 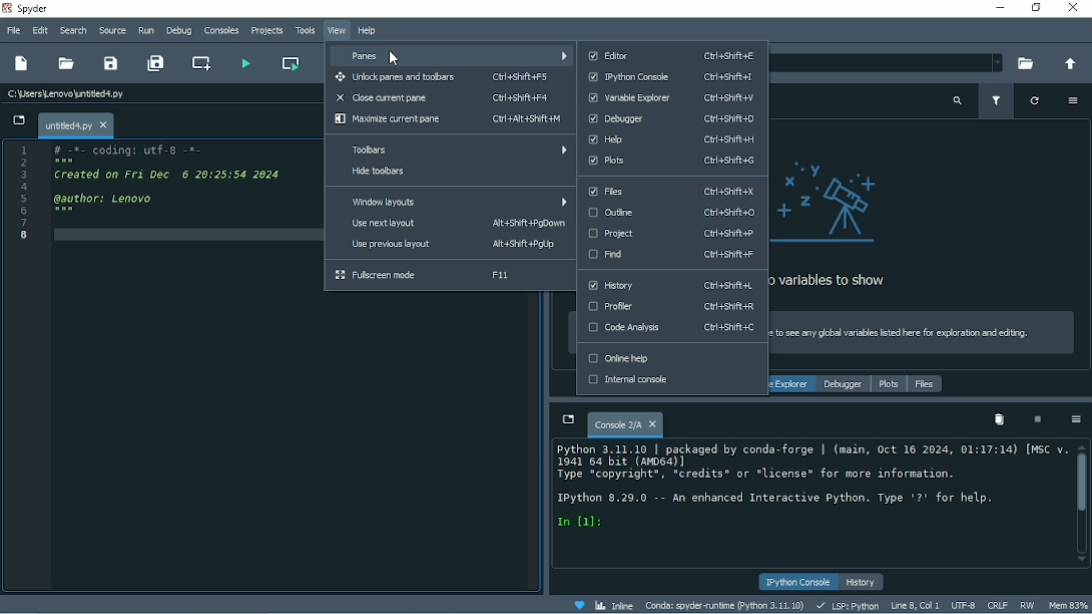 I want to click on File, so click(x=12, y=31).